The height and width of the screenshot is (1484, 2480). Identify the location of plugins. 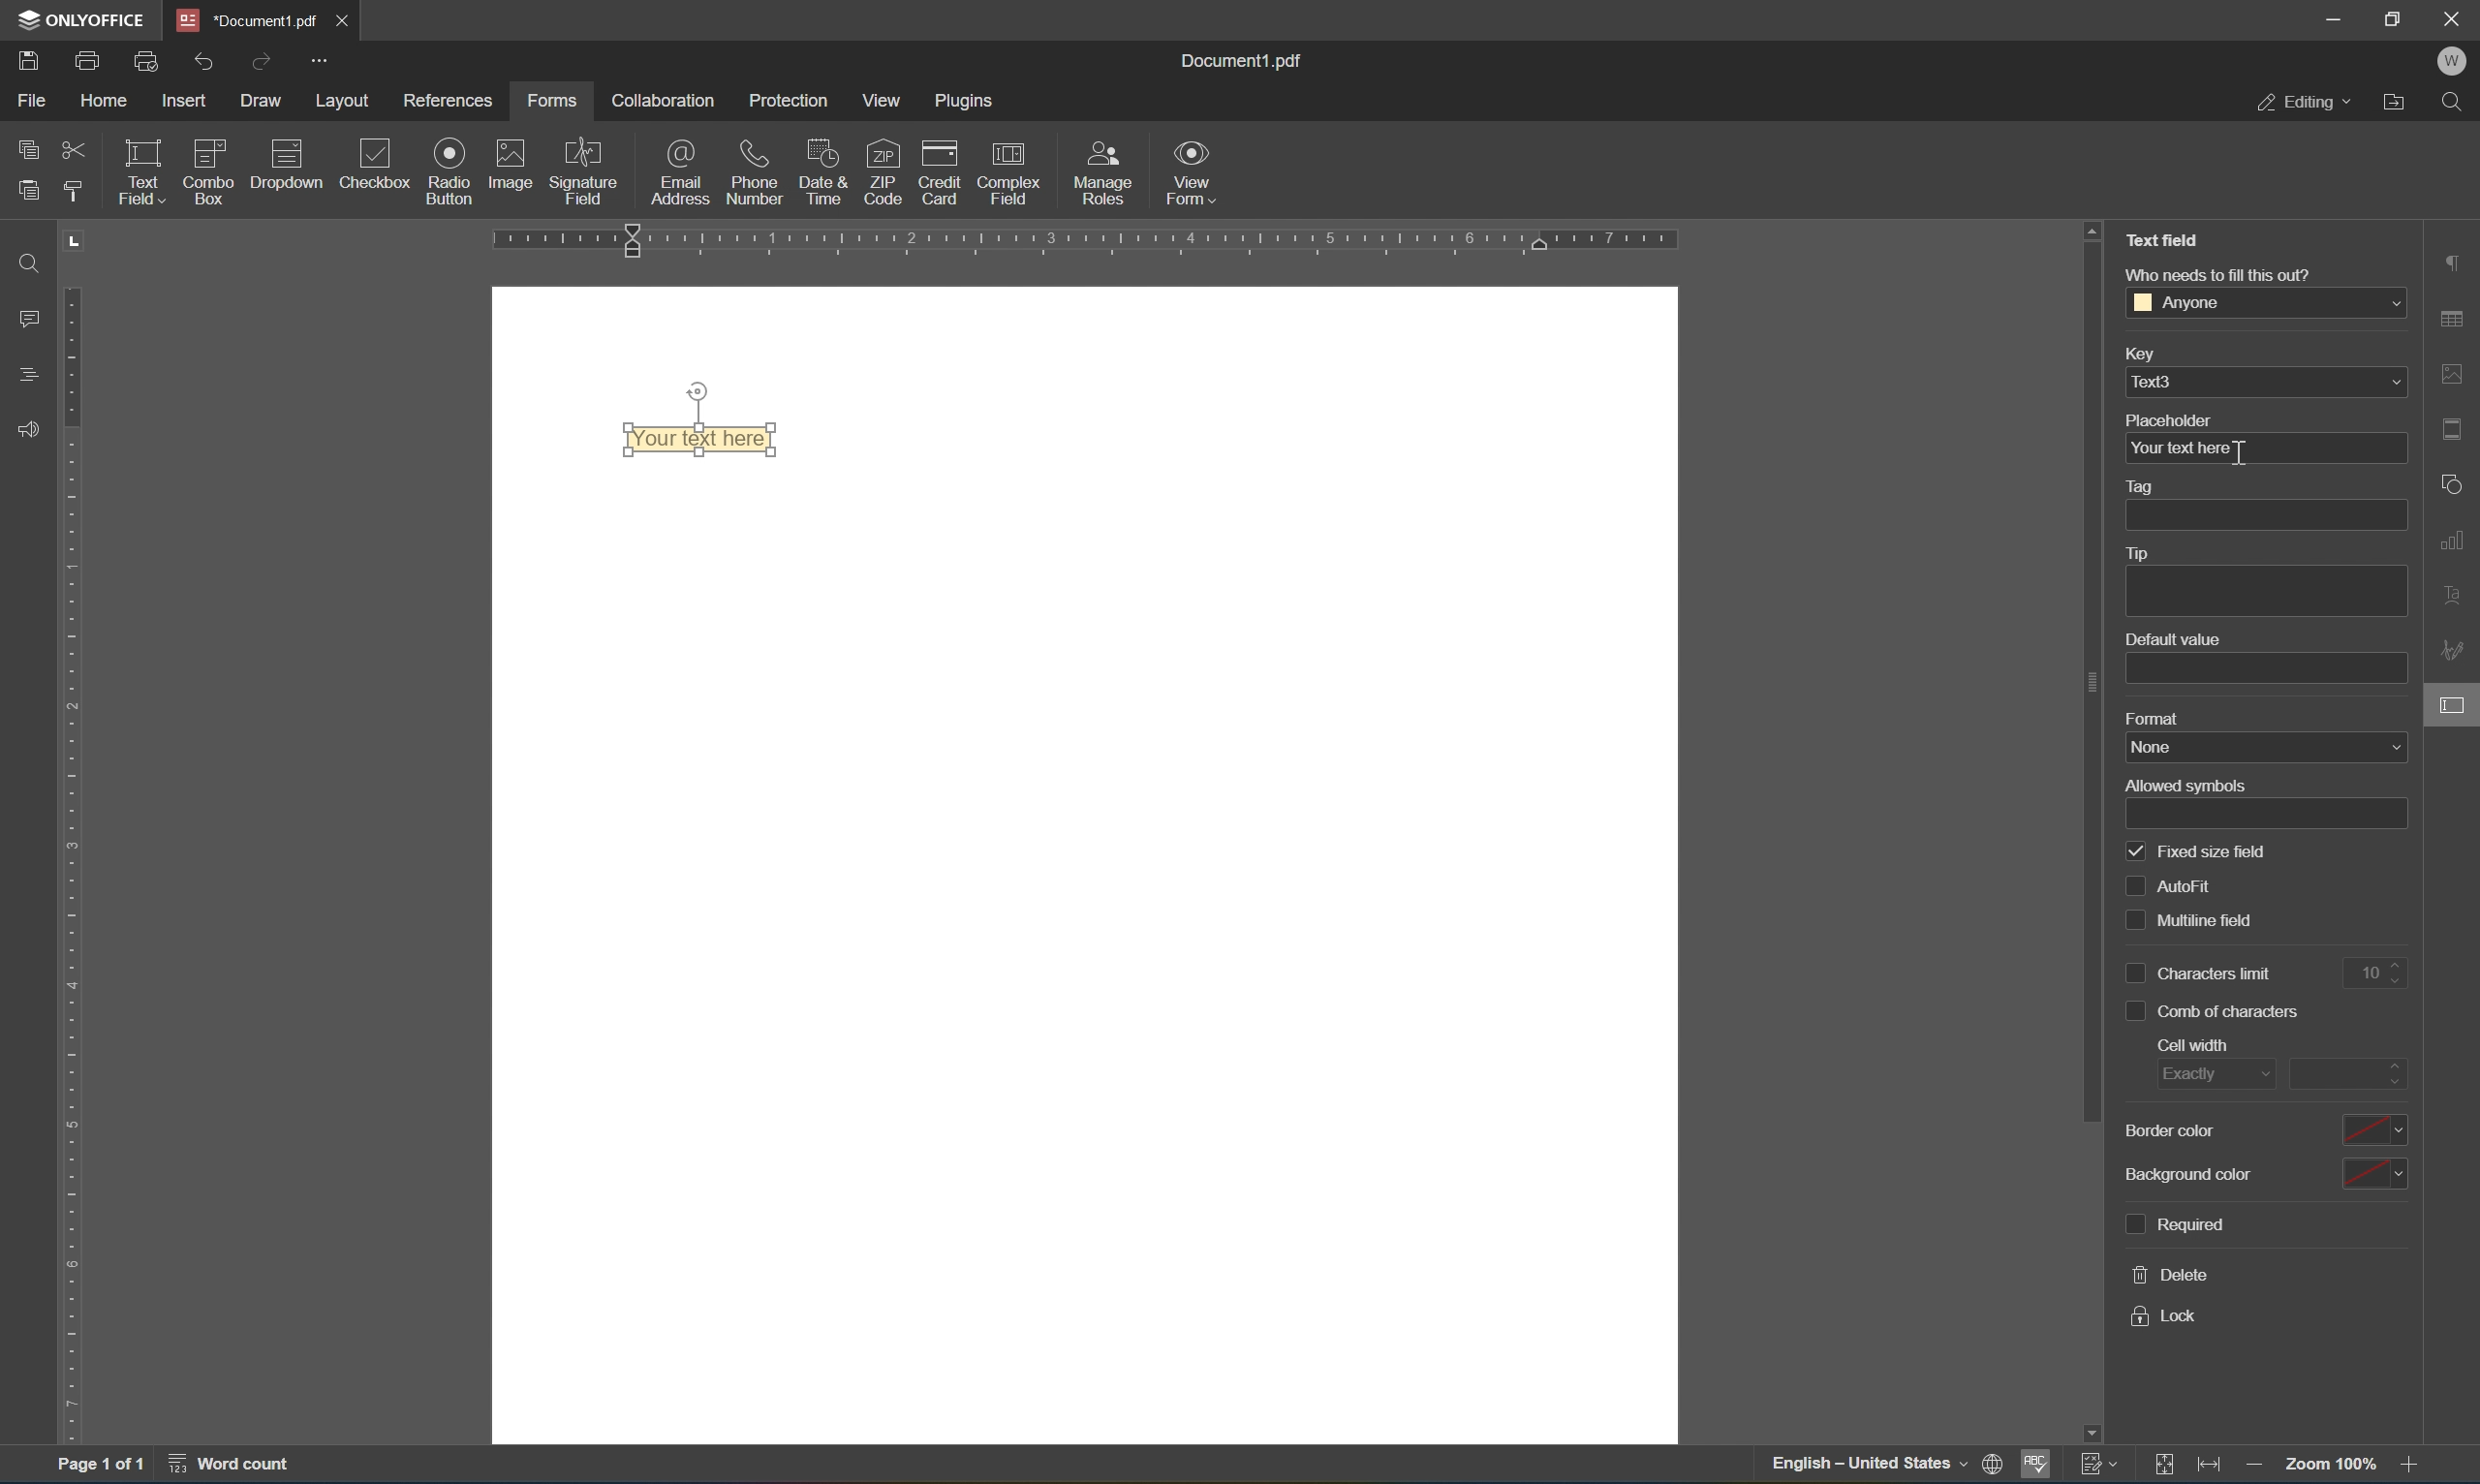
(964, 100).